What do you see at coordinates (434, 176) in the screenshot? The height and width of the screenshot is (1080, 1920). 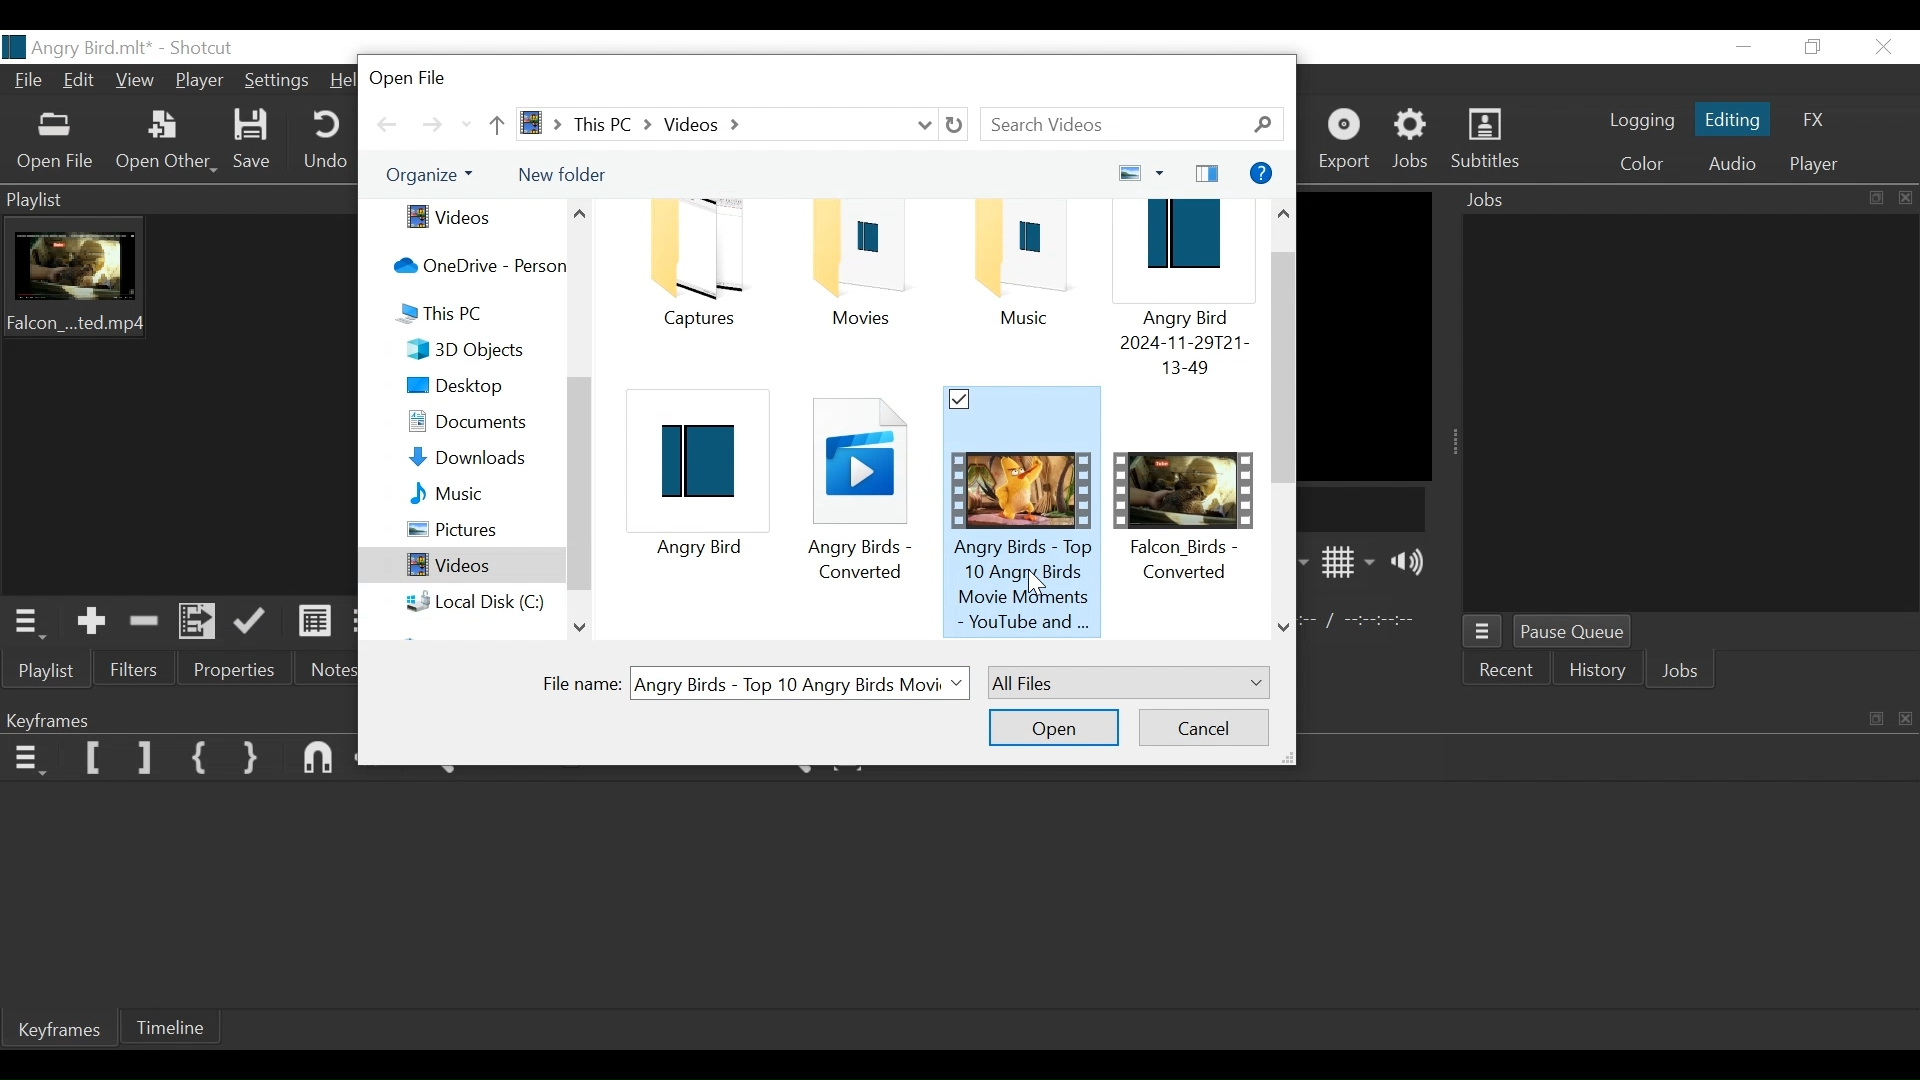 I see `Organize` at bounding box center [434, 176].